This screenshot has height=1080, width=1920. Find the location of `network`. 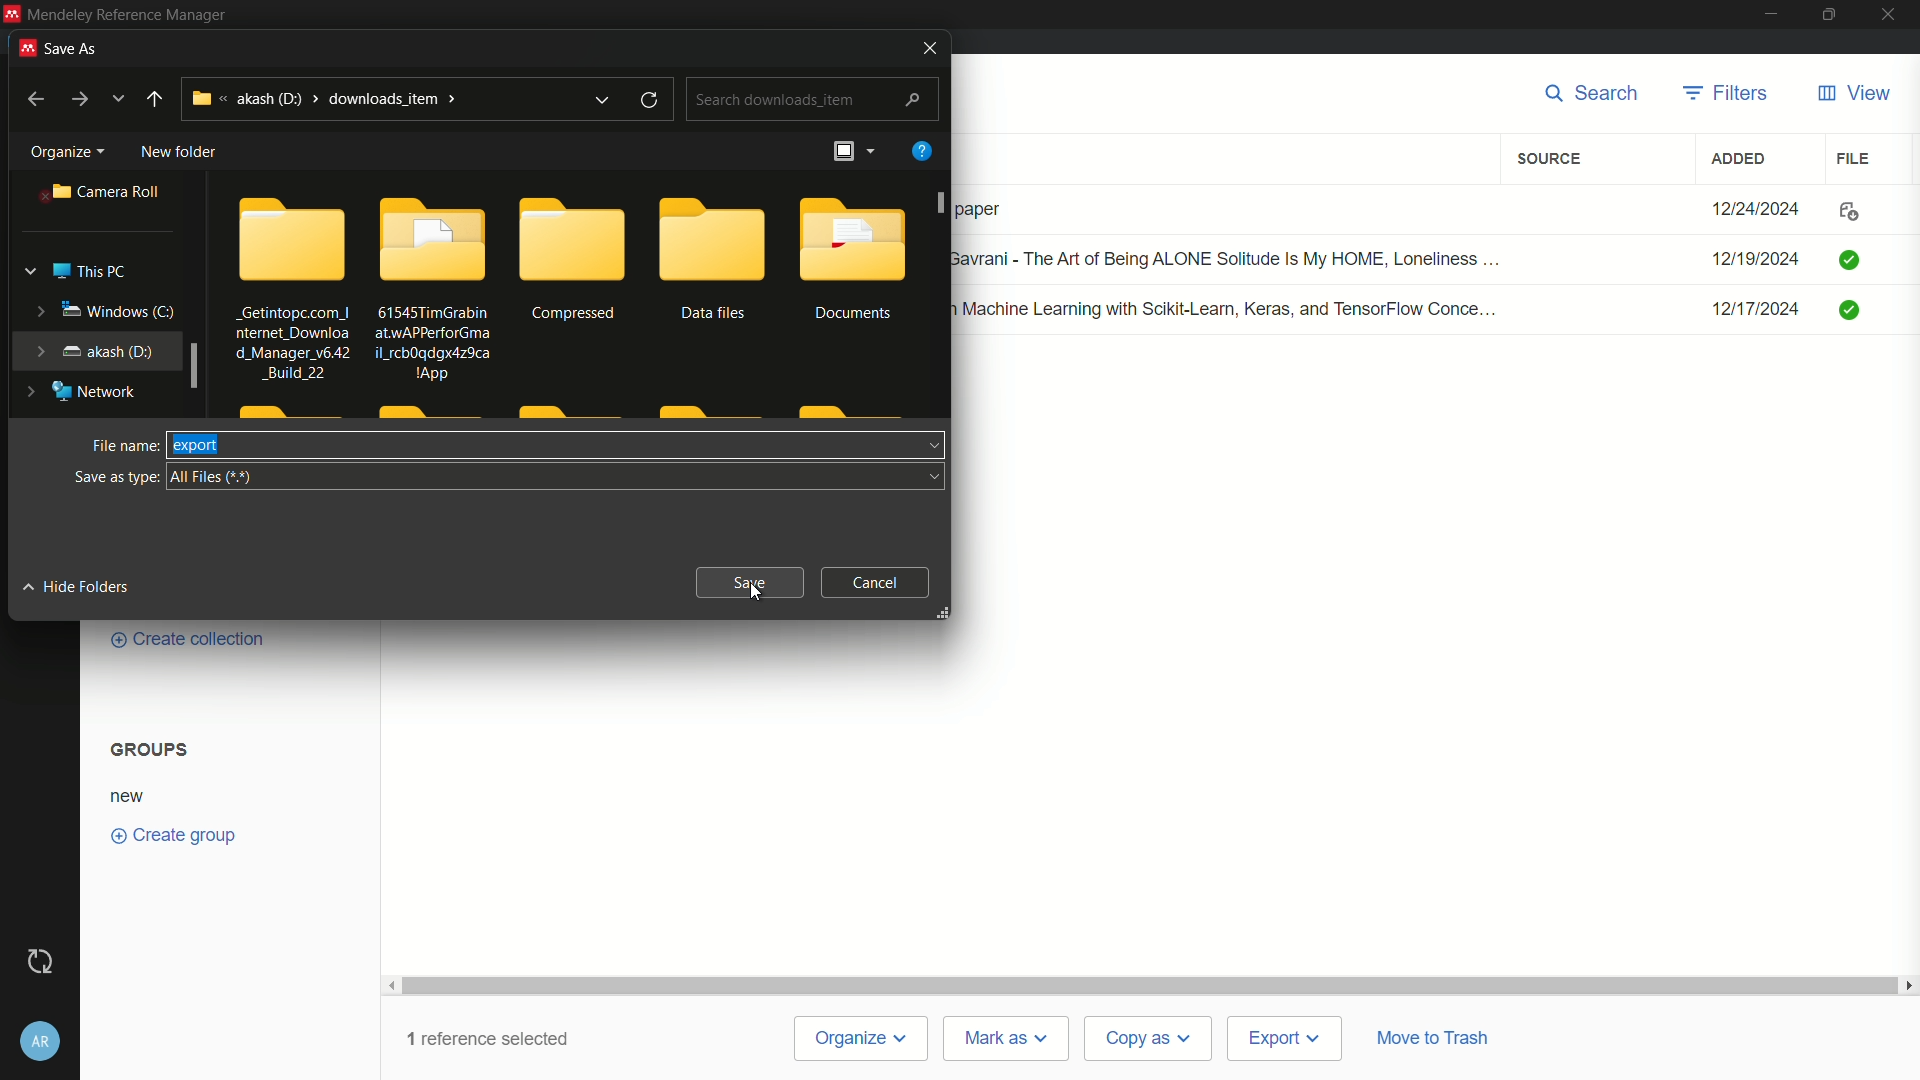

network is located at coordinates (78, 393).